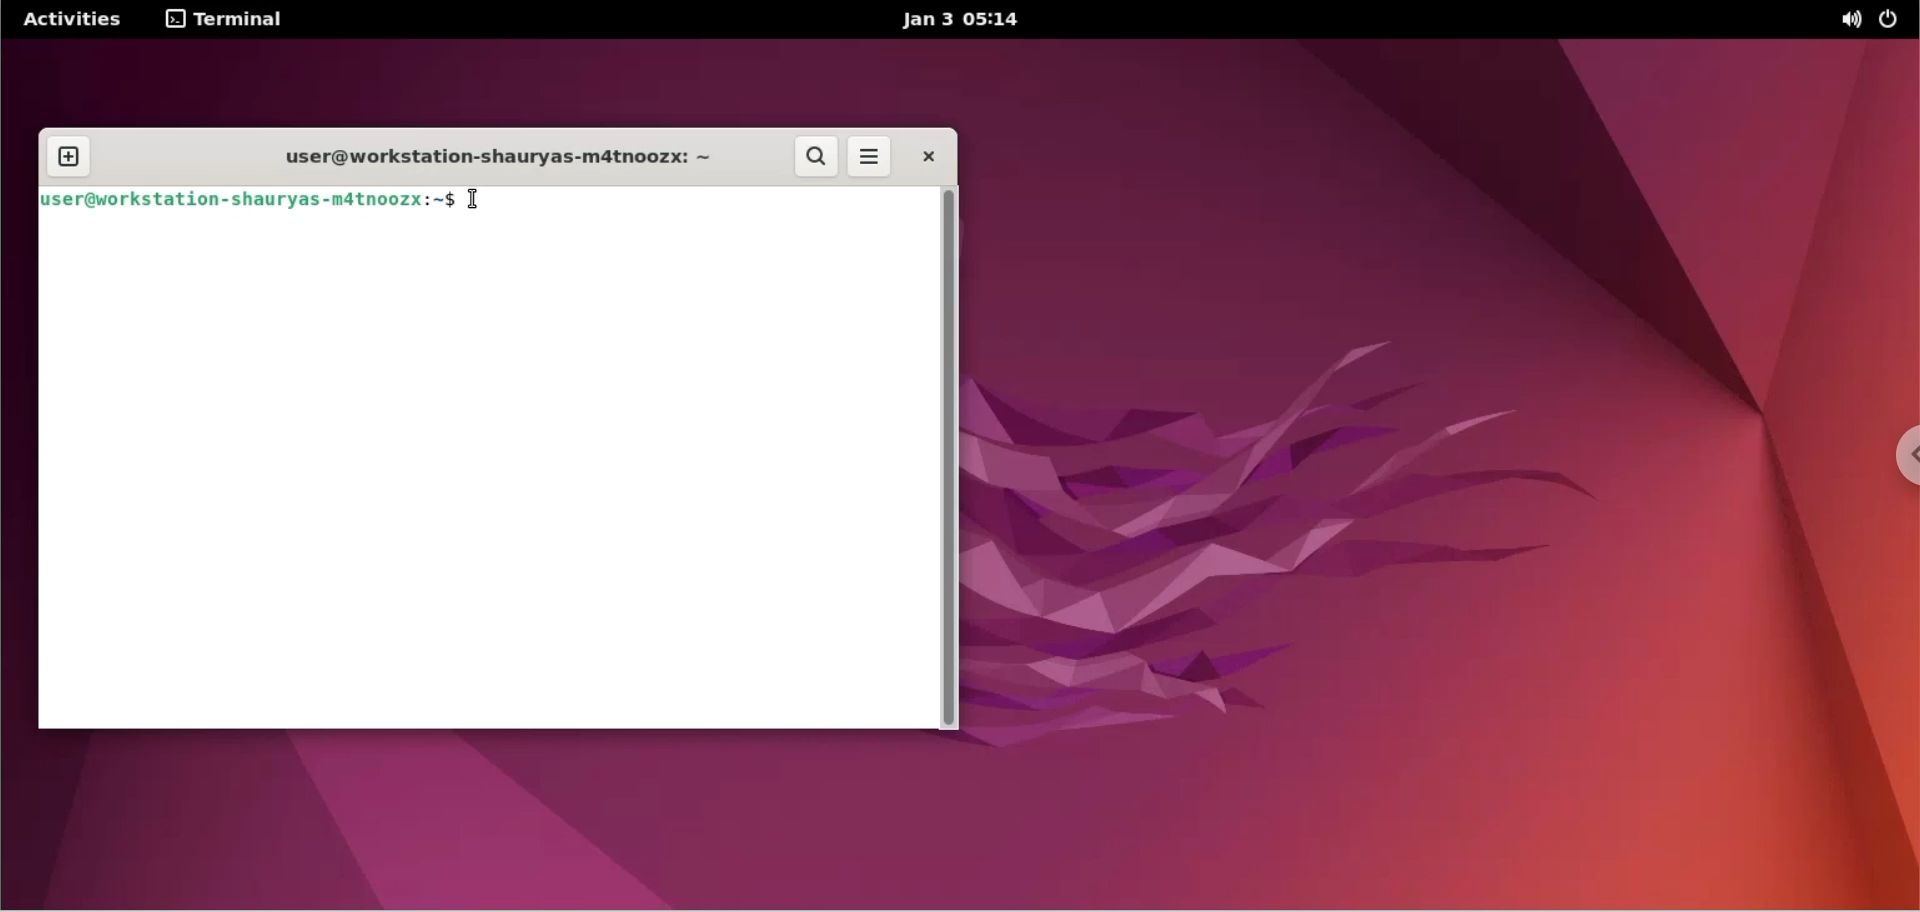 The image size is (1920, 912). Describe the element at coordinates (73, 18) in the screenshot. I see `Activities` at that location.